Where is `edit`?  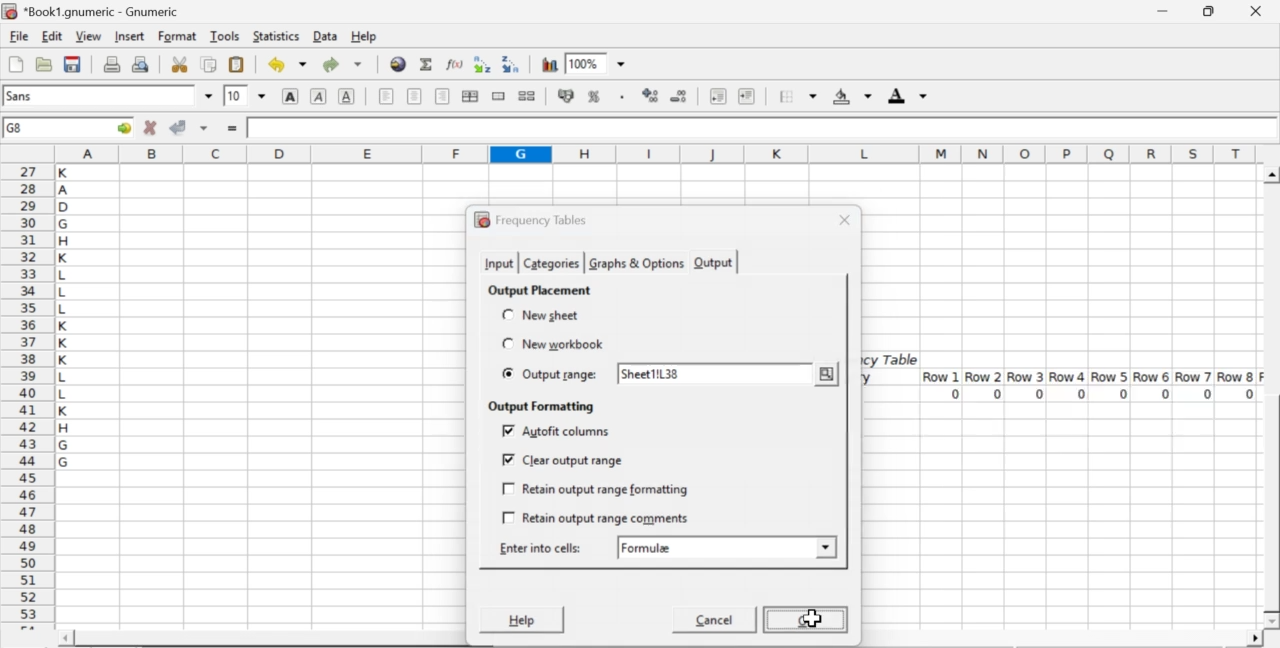
edit is located at coordinates (52, 36).